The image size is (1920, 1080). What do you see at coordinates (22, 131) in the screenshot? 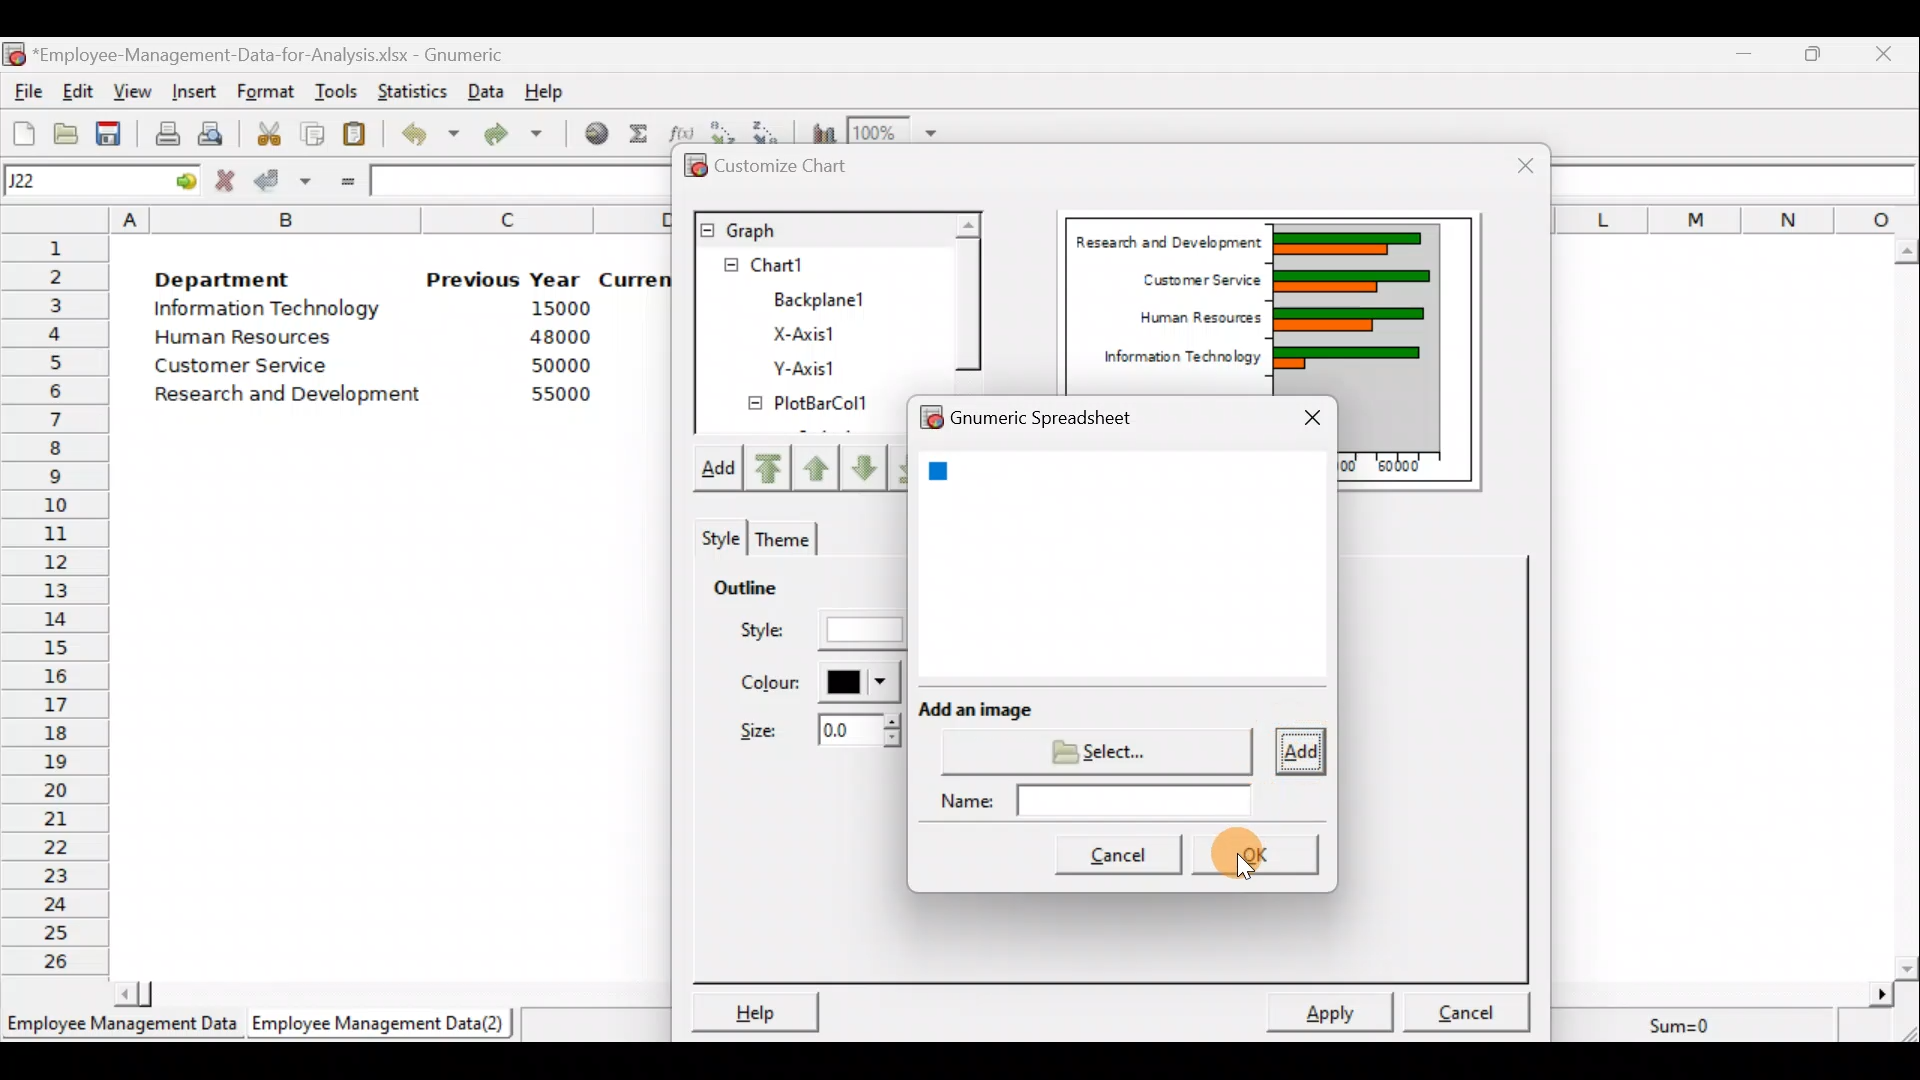
I see `Create a new workbook` at bounding box center [22, 131].